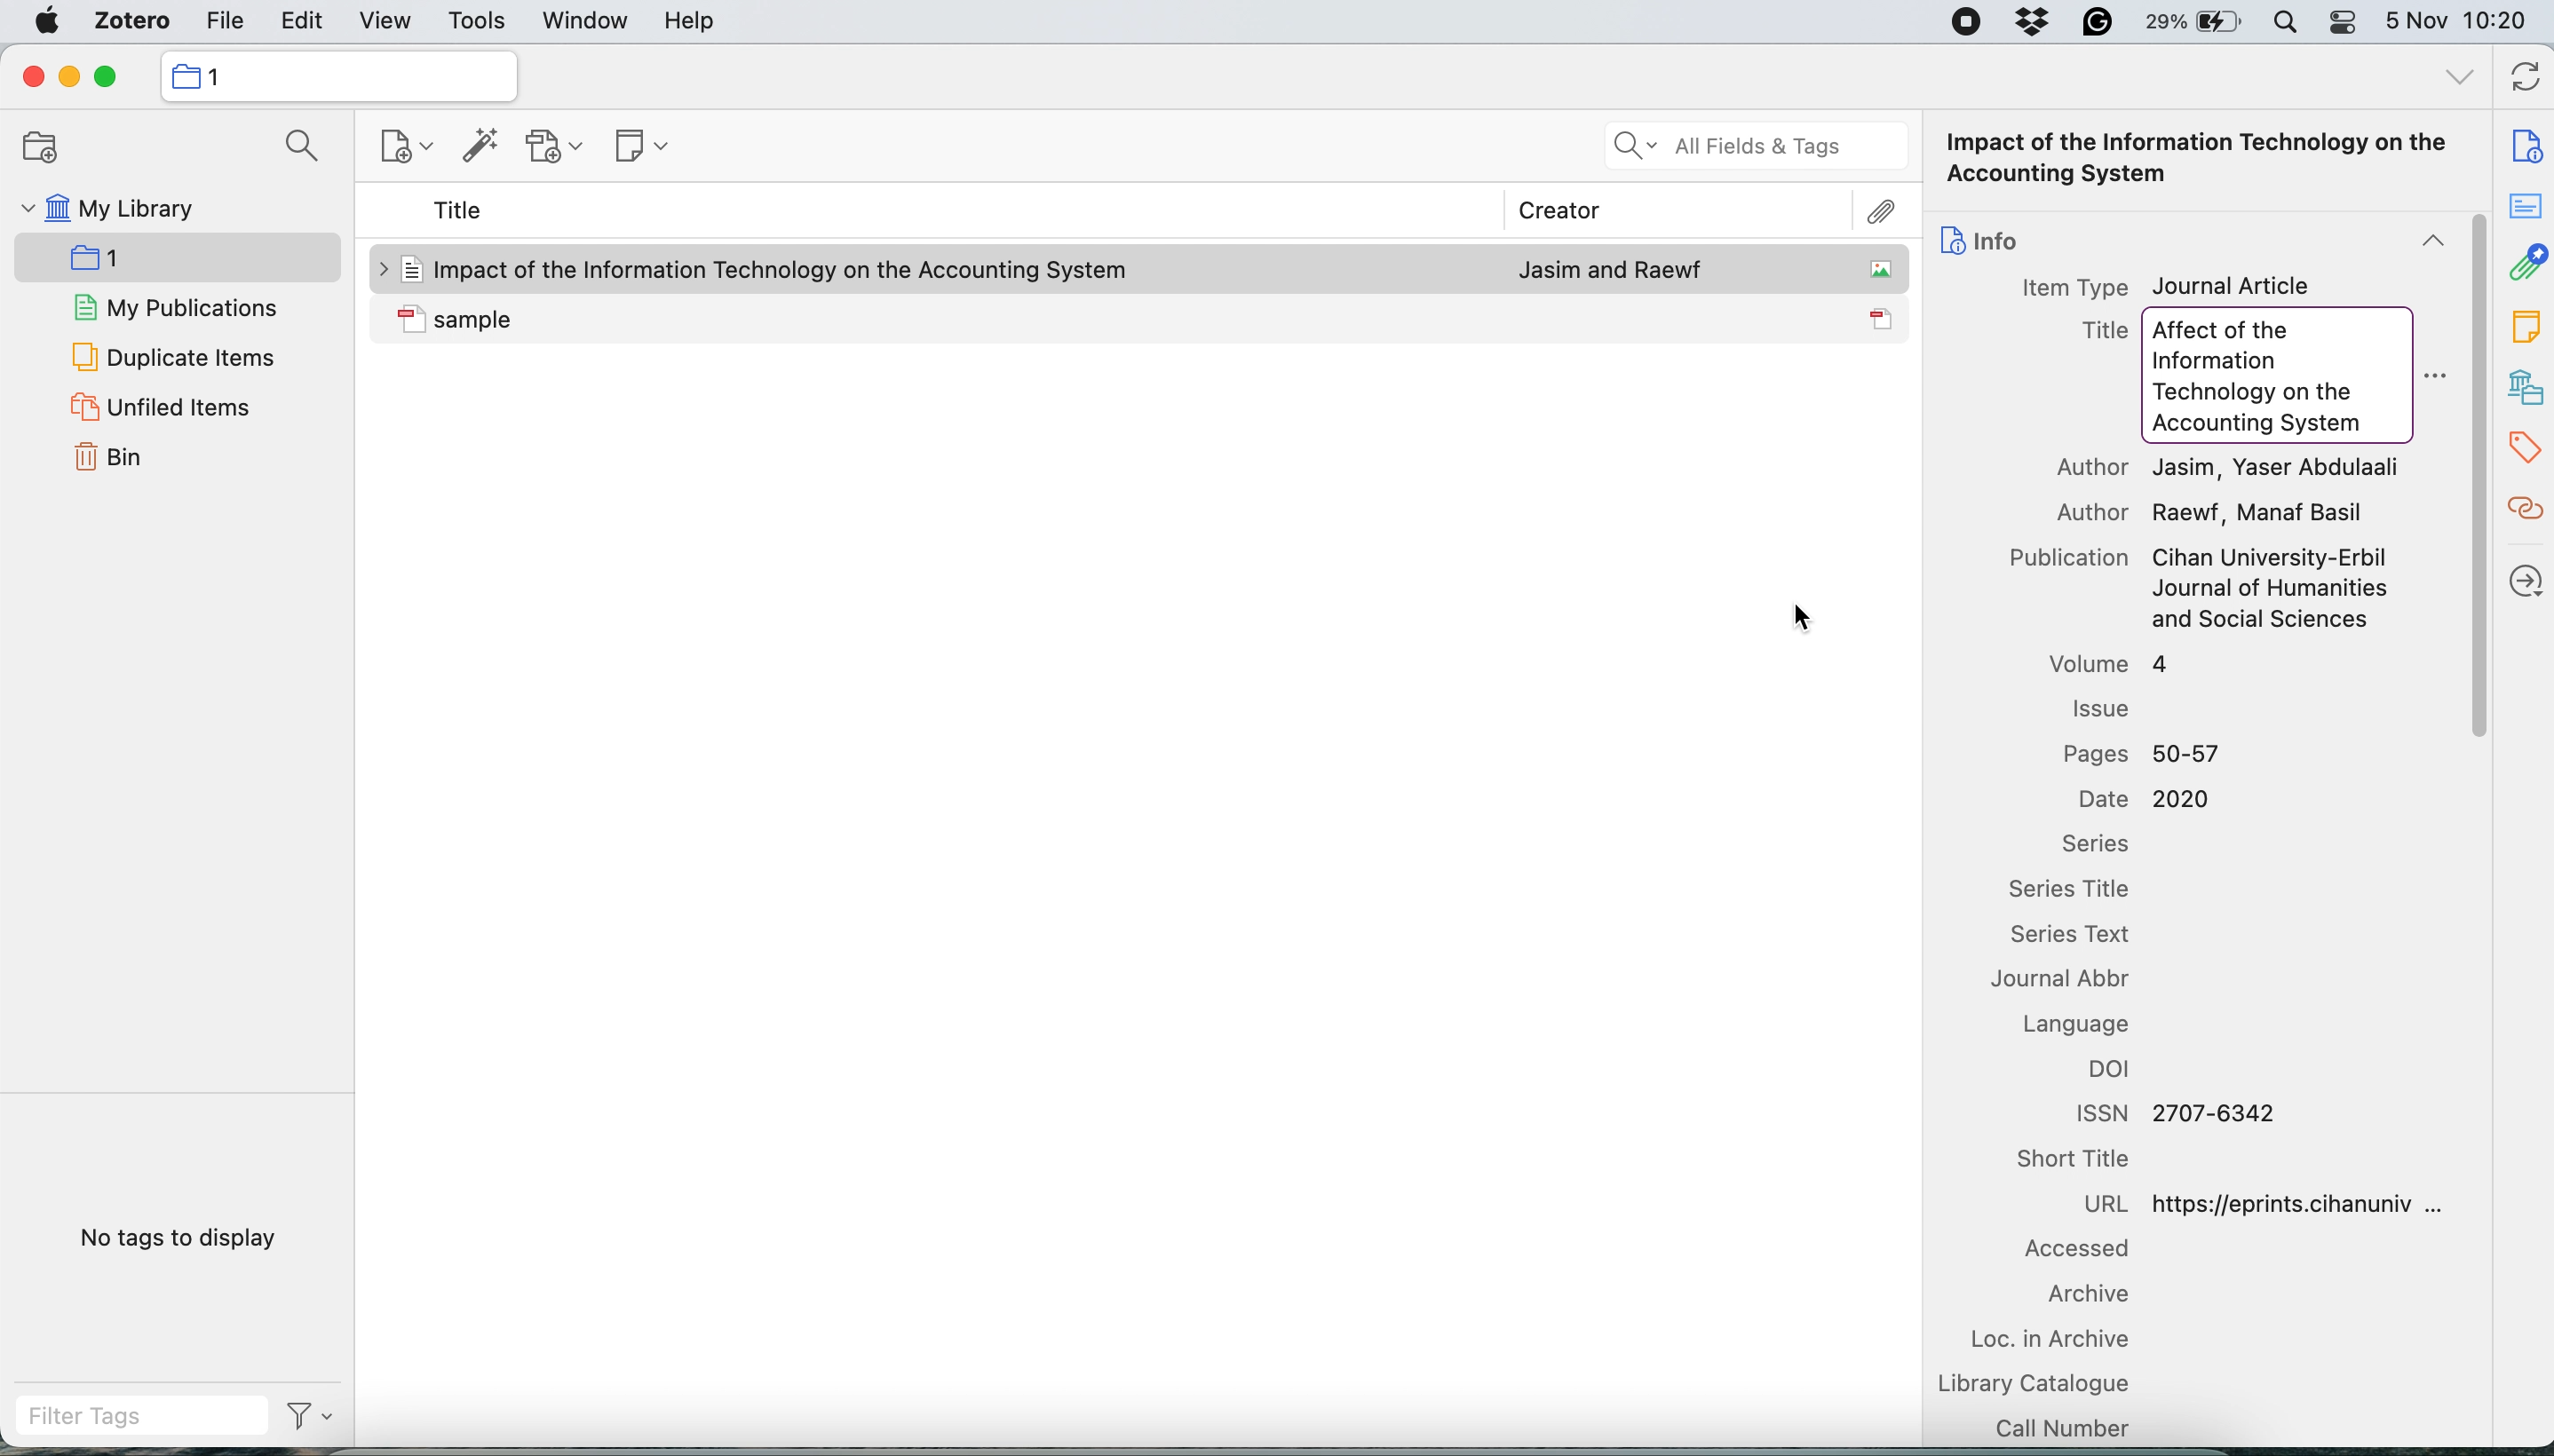  What do you see at coordinates (460, 214) in the screenshot?
I see `title` at bounding box center [460, 214].